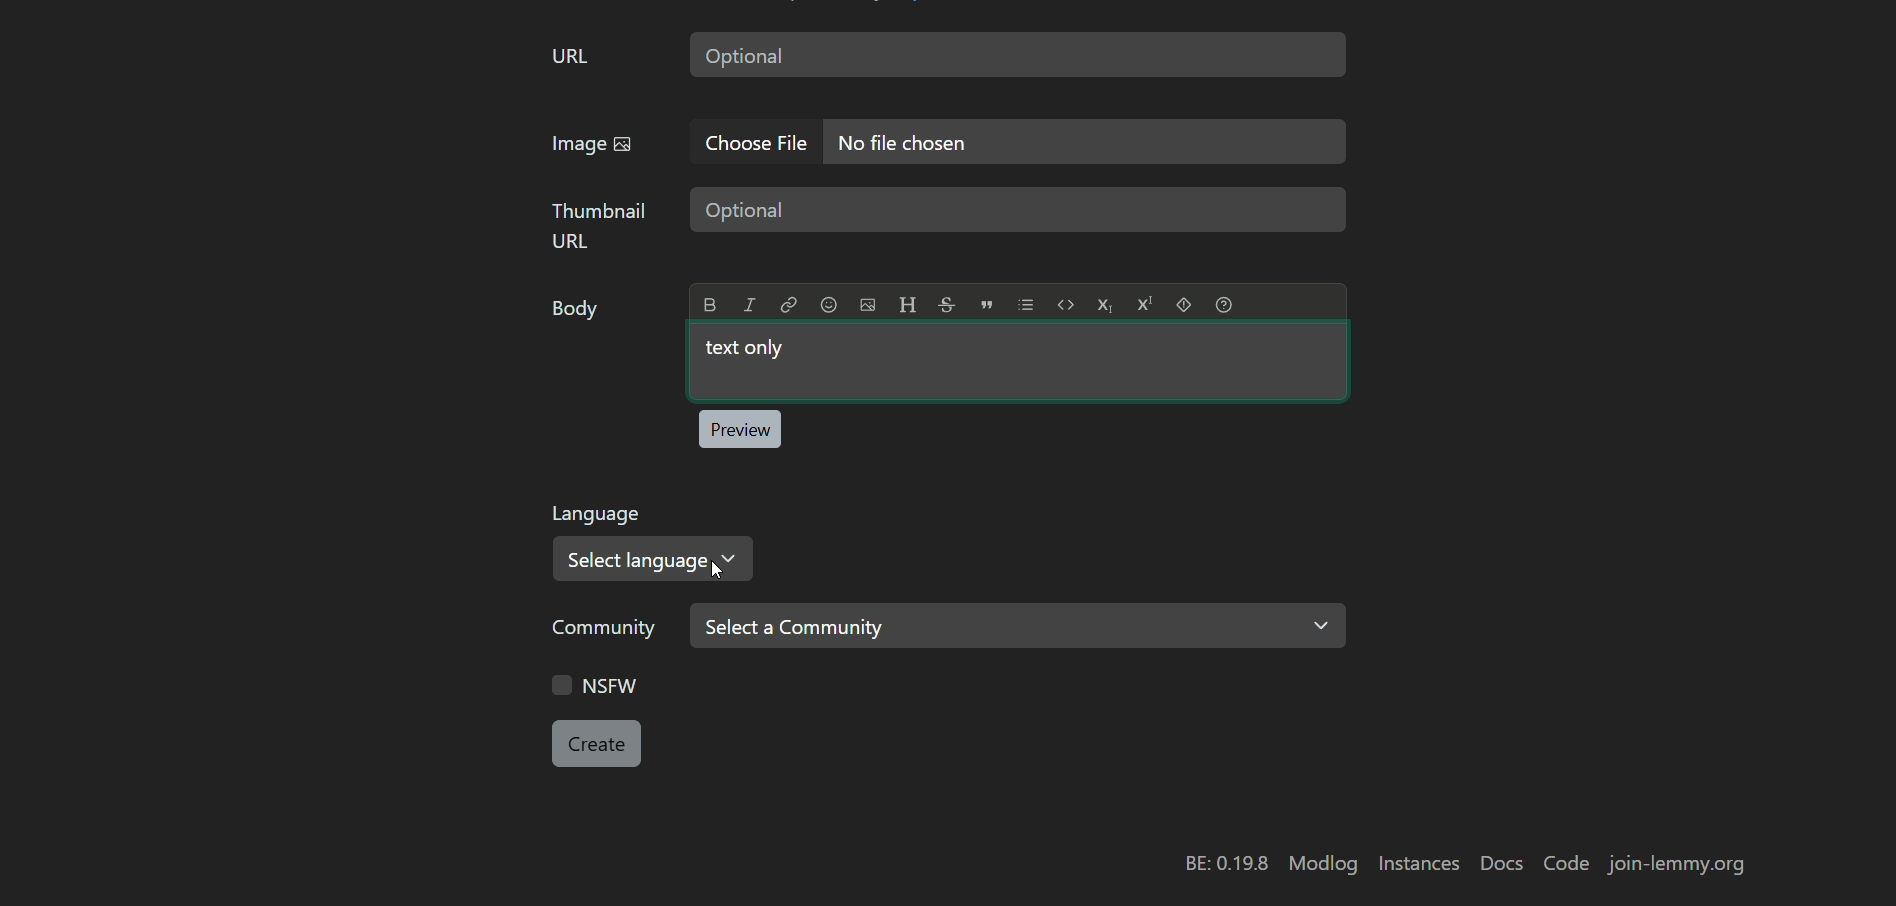 The height and width of the screenshot is (906, 1896). Describe the element at coordinates (1323, 864) in the screenshot. I see `modlog` at that location.